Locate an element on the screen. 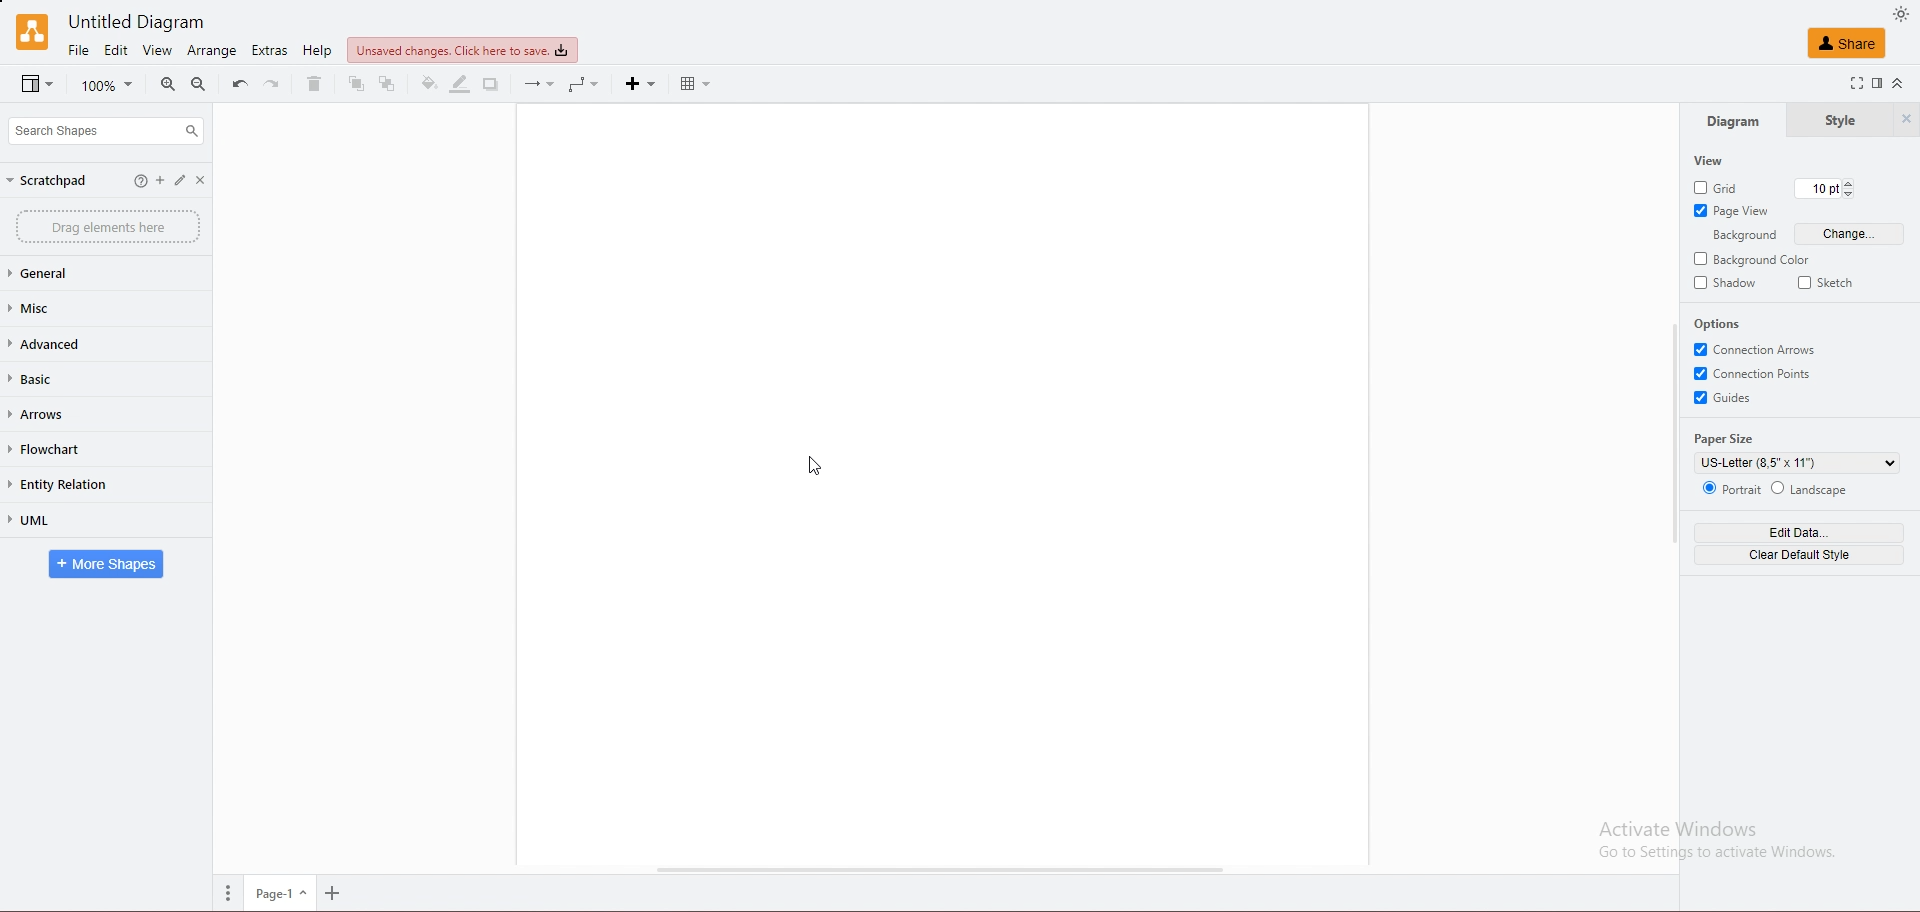 This screenshot has height=912, width=1920. delete is located at coordinates (314, 84).